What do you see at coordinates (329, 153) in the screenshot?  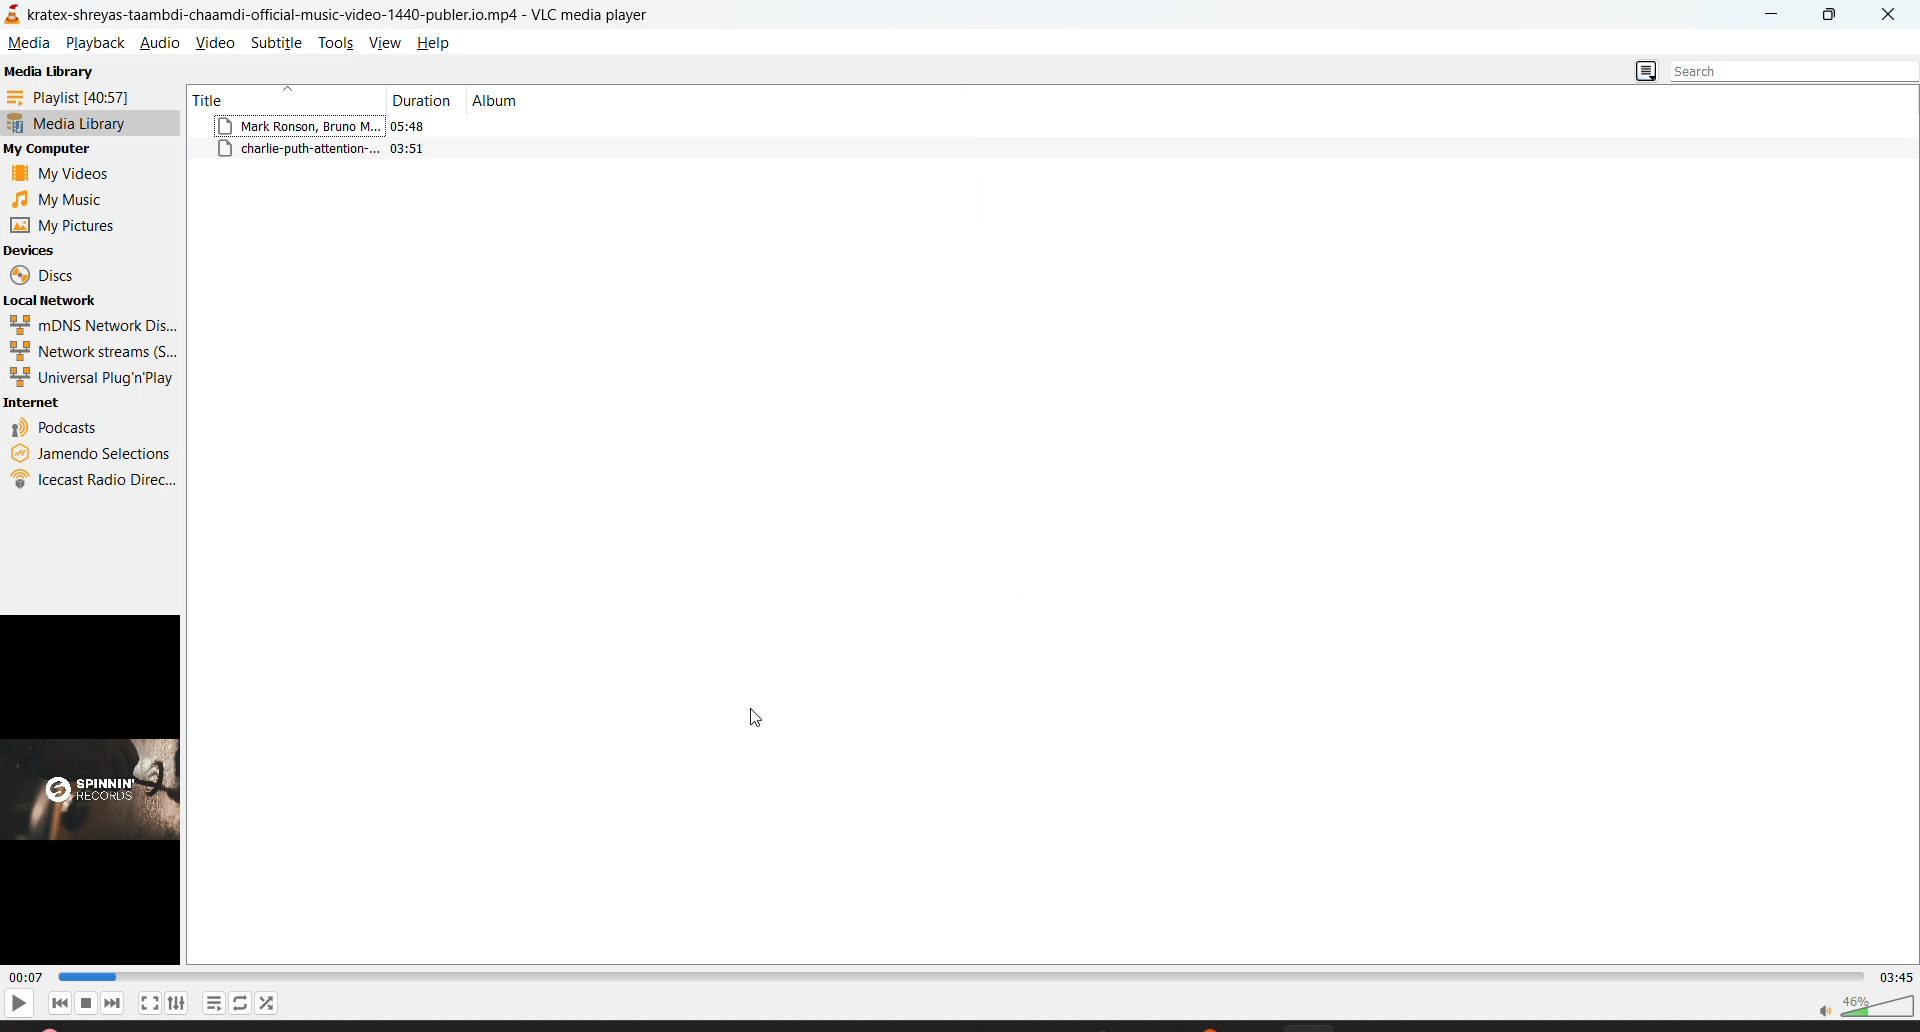 I see `added file` at bounding box center [329, 153].